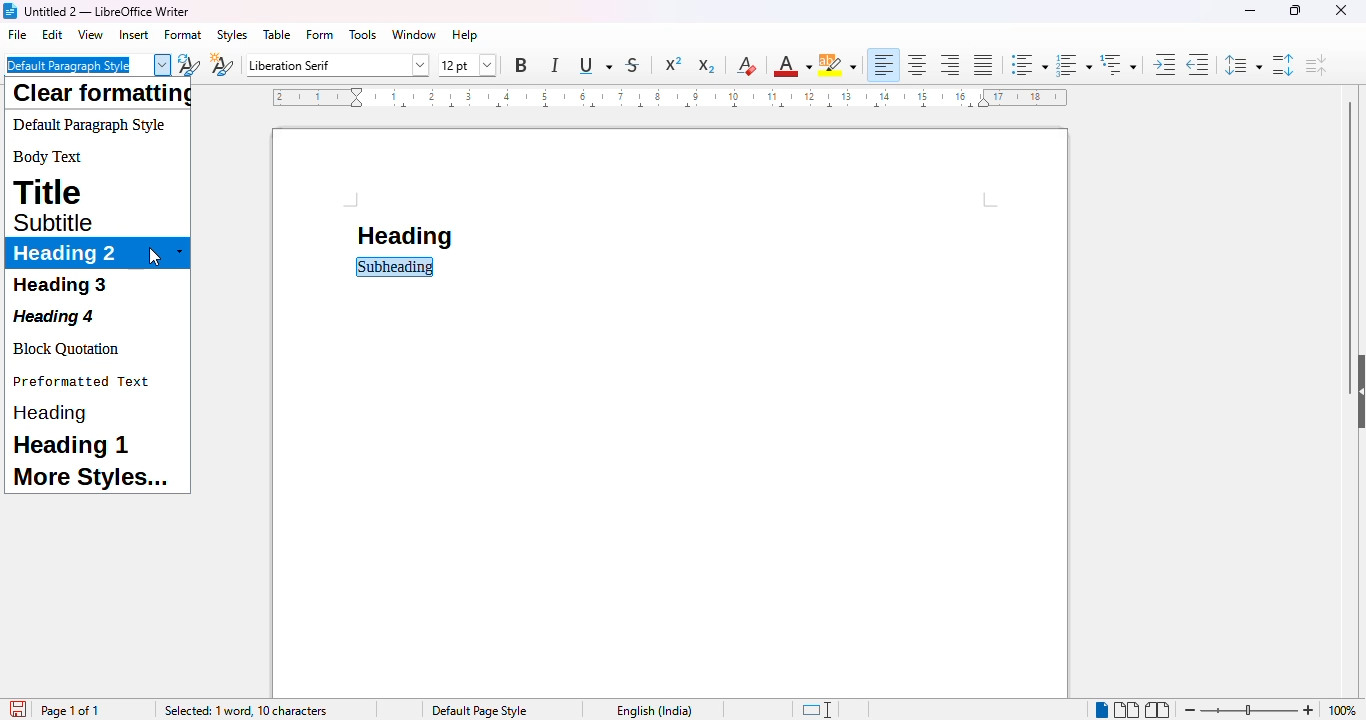 The width and height of the screenshot is (1366, 720). What do you see at coordinates (1248, 709) in the screenshot?
I see `zoom in or zoom out` at bounding box center [1248, 709].